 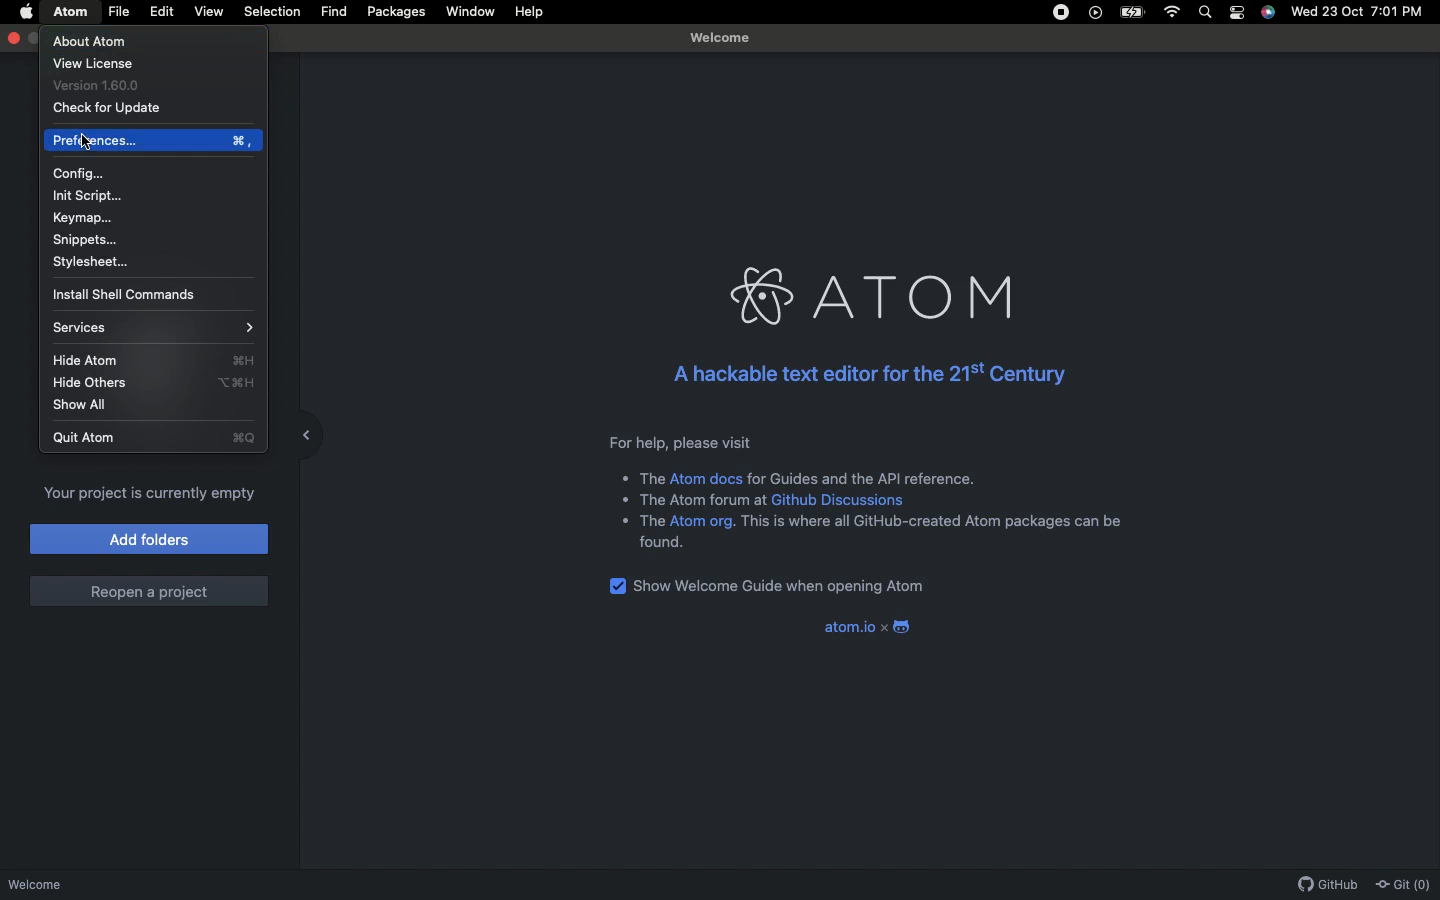 What do you see at coordinates (1323, 885) in the screenshot?
I see `GitHub` at bounding box center [1323, 885].